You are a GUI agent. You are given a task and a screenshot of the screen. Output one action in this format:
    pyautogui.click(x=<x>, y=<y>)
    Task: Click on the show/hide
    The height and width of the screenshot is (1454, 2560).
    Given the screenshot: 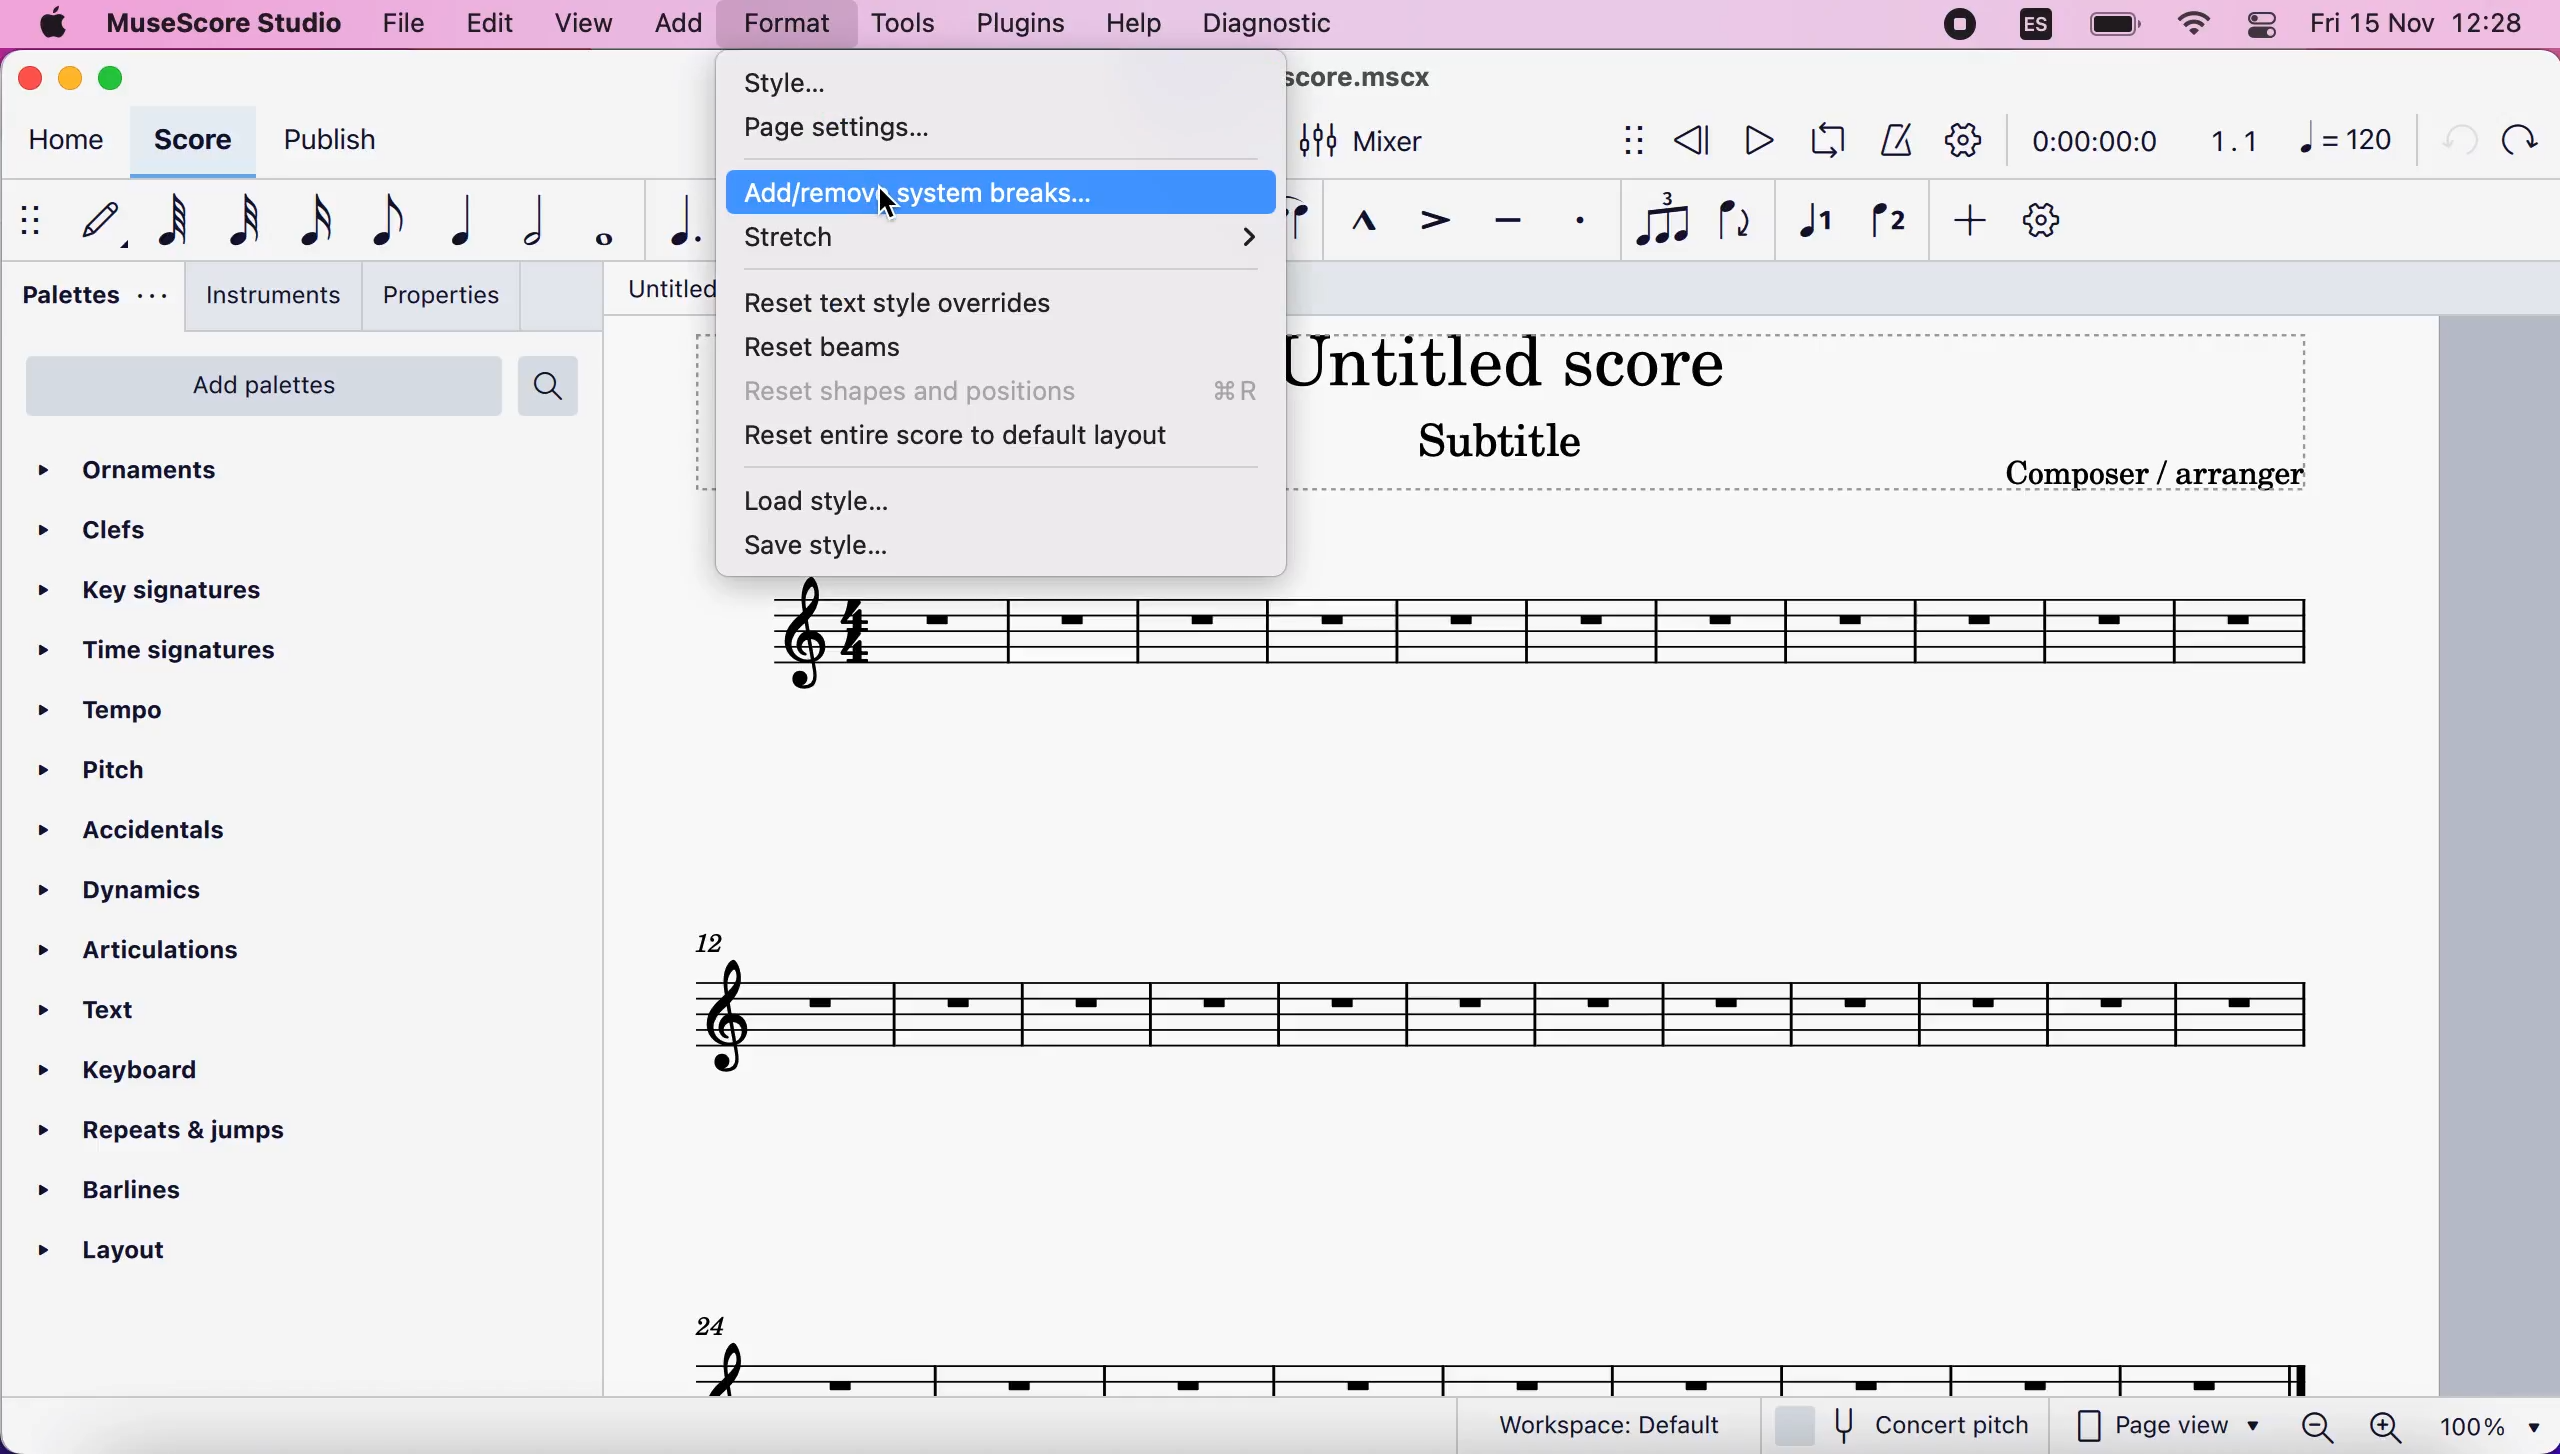 What is the action you would take?
    pyautogui.click(x=1629, y=142)
    